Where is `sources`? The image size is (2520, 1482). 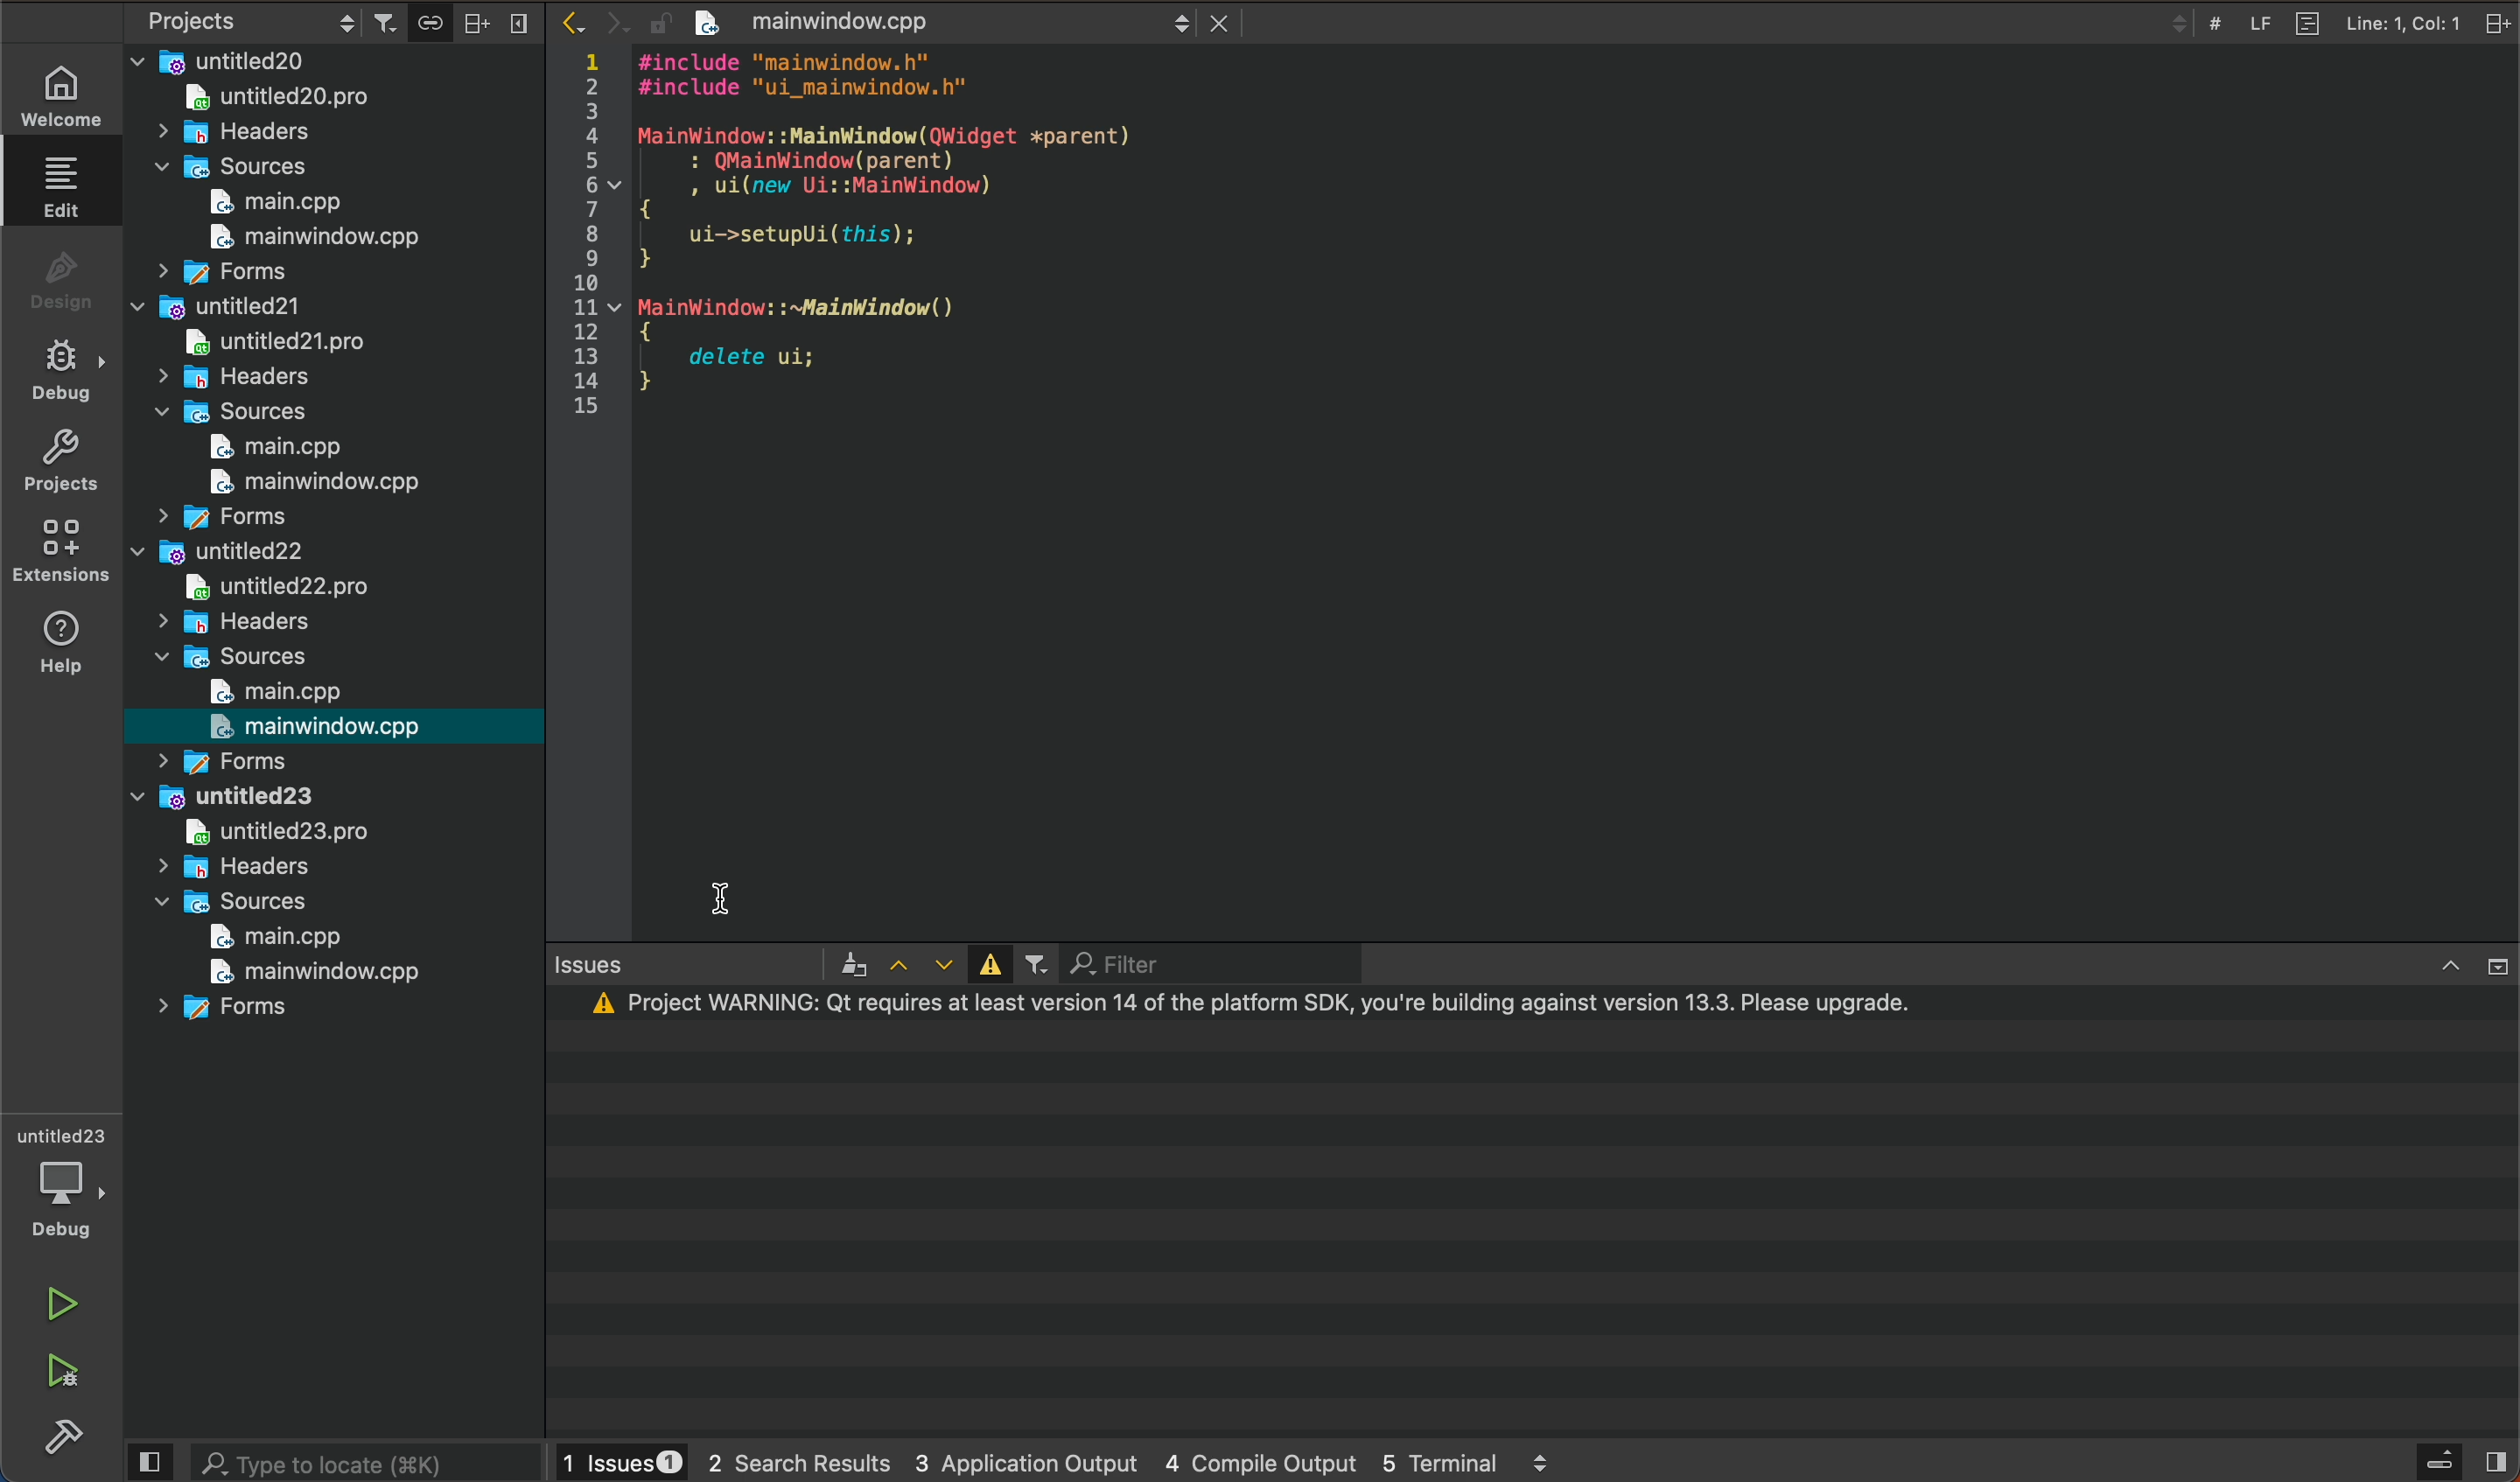
sources is located at coordinates (227, 901).